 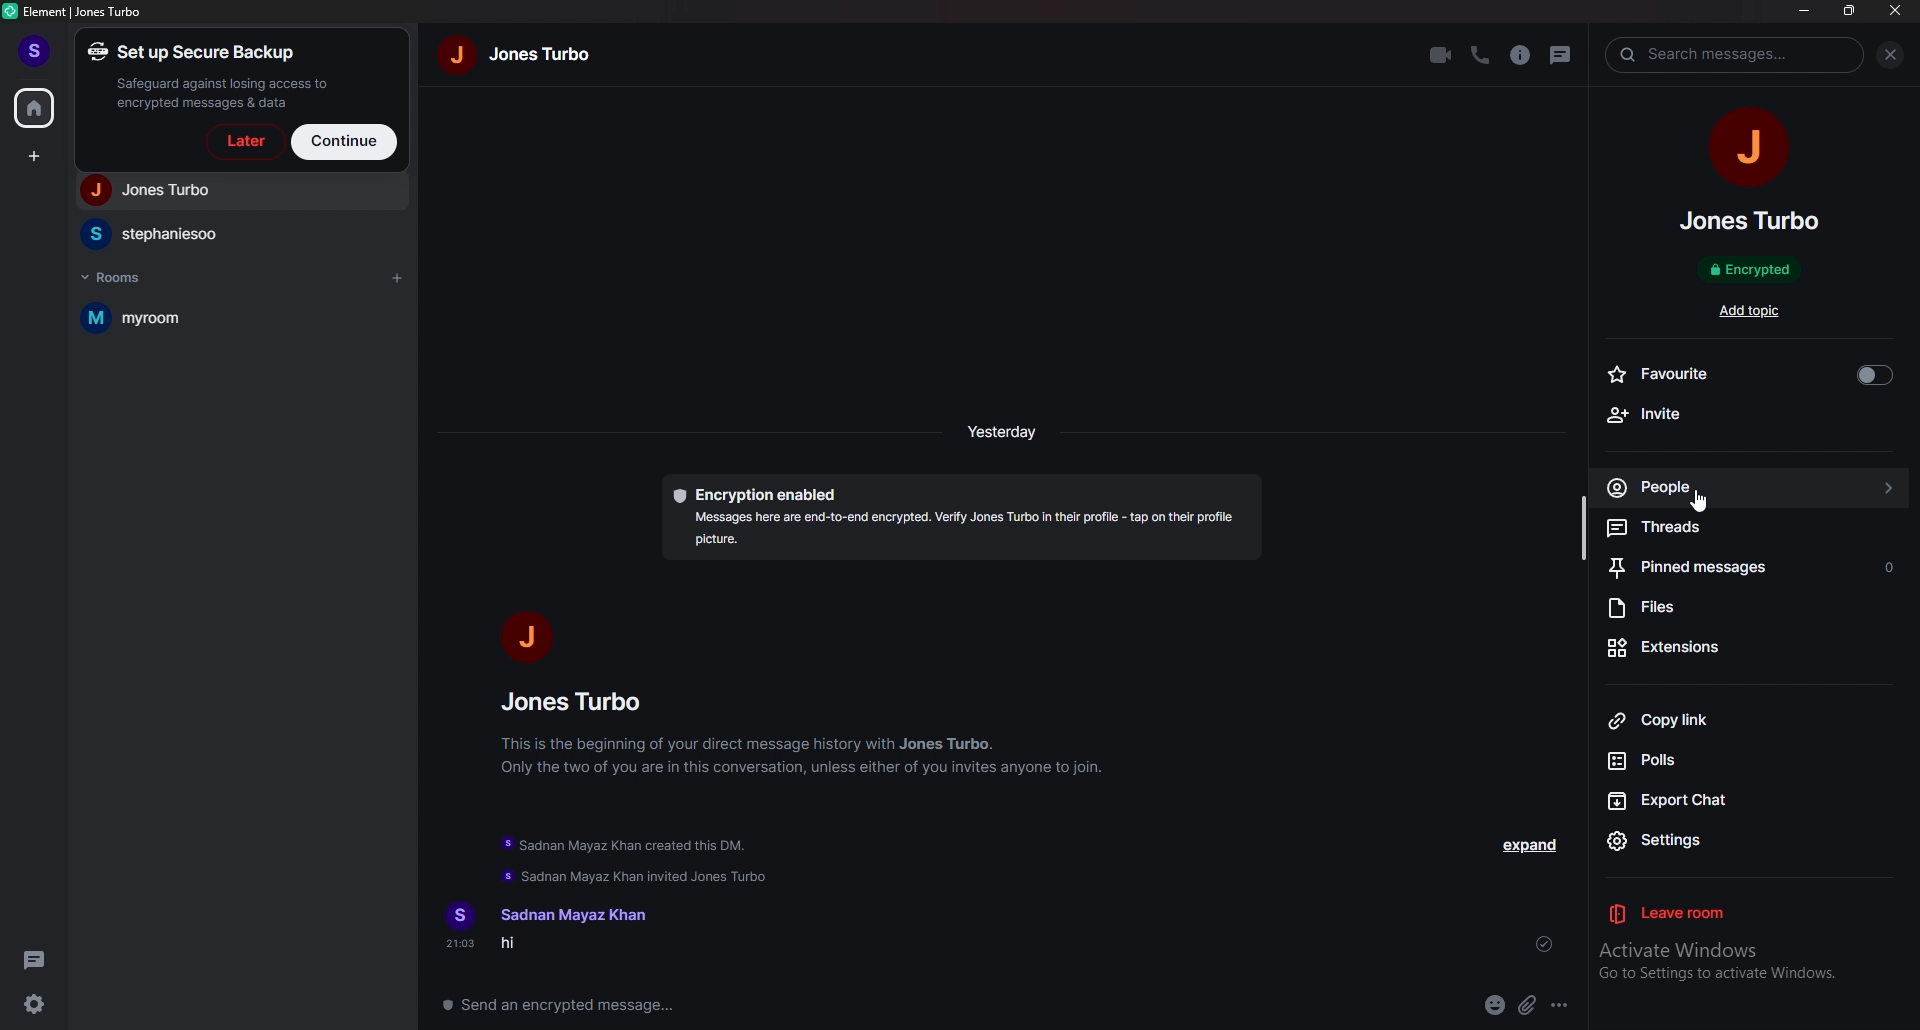 What do you see at coordinates (805, 754) in the screenshot?
I see `info` at bounding box center [805, 754].